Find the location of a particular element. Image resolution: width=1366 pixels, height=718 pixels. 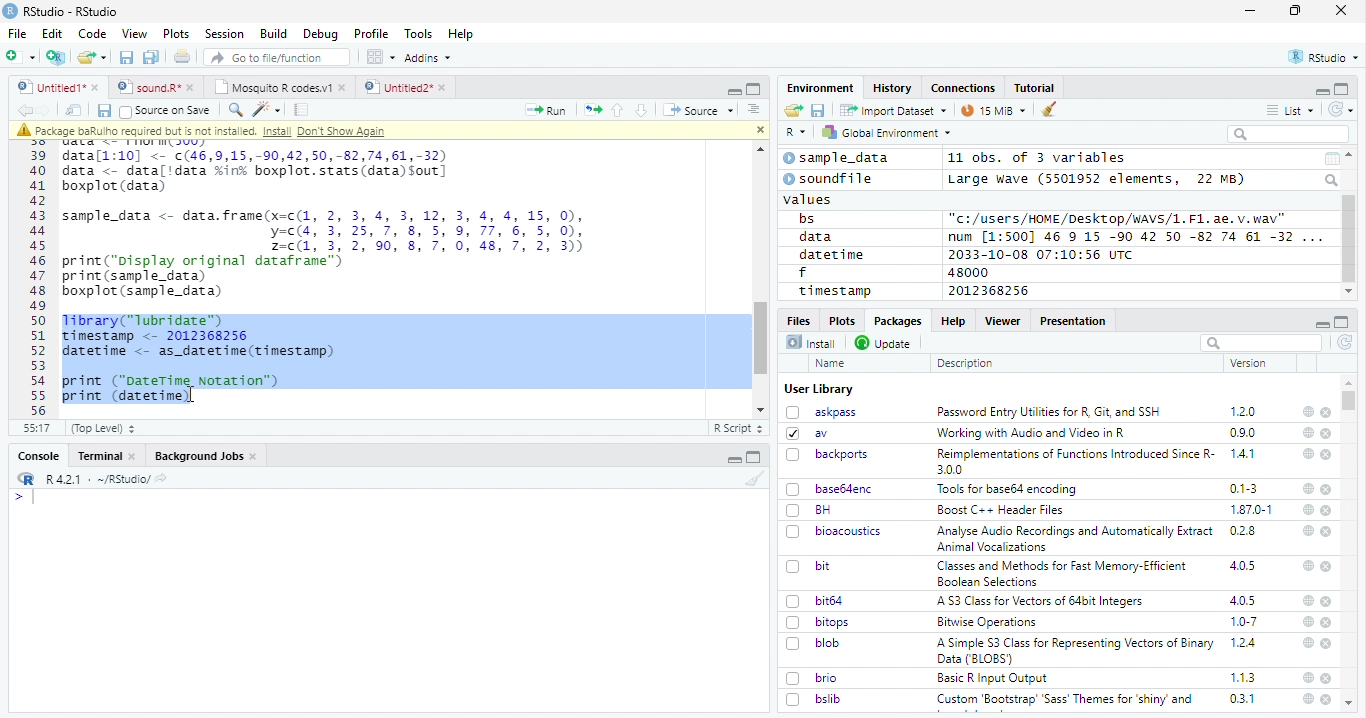

Untitled2* is located at coordinates (409, 88).